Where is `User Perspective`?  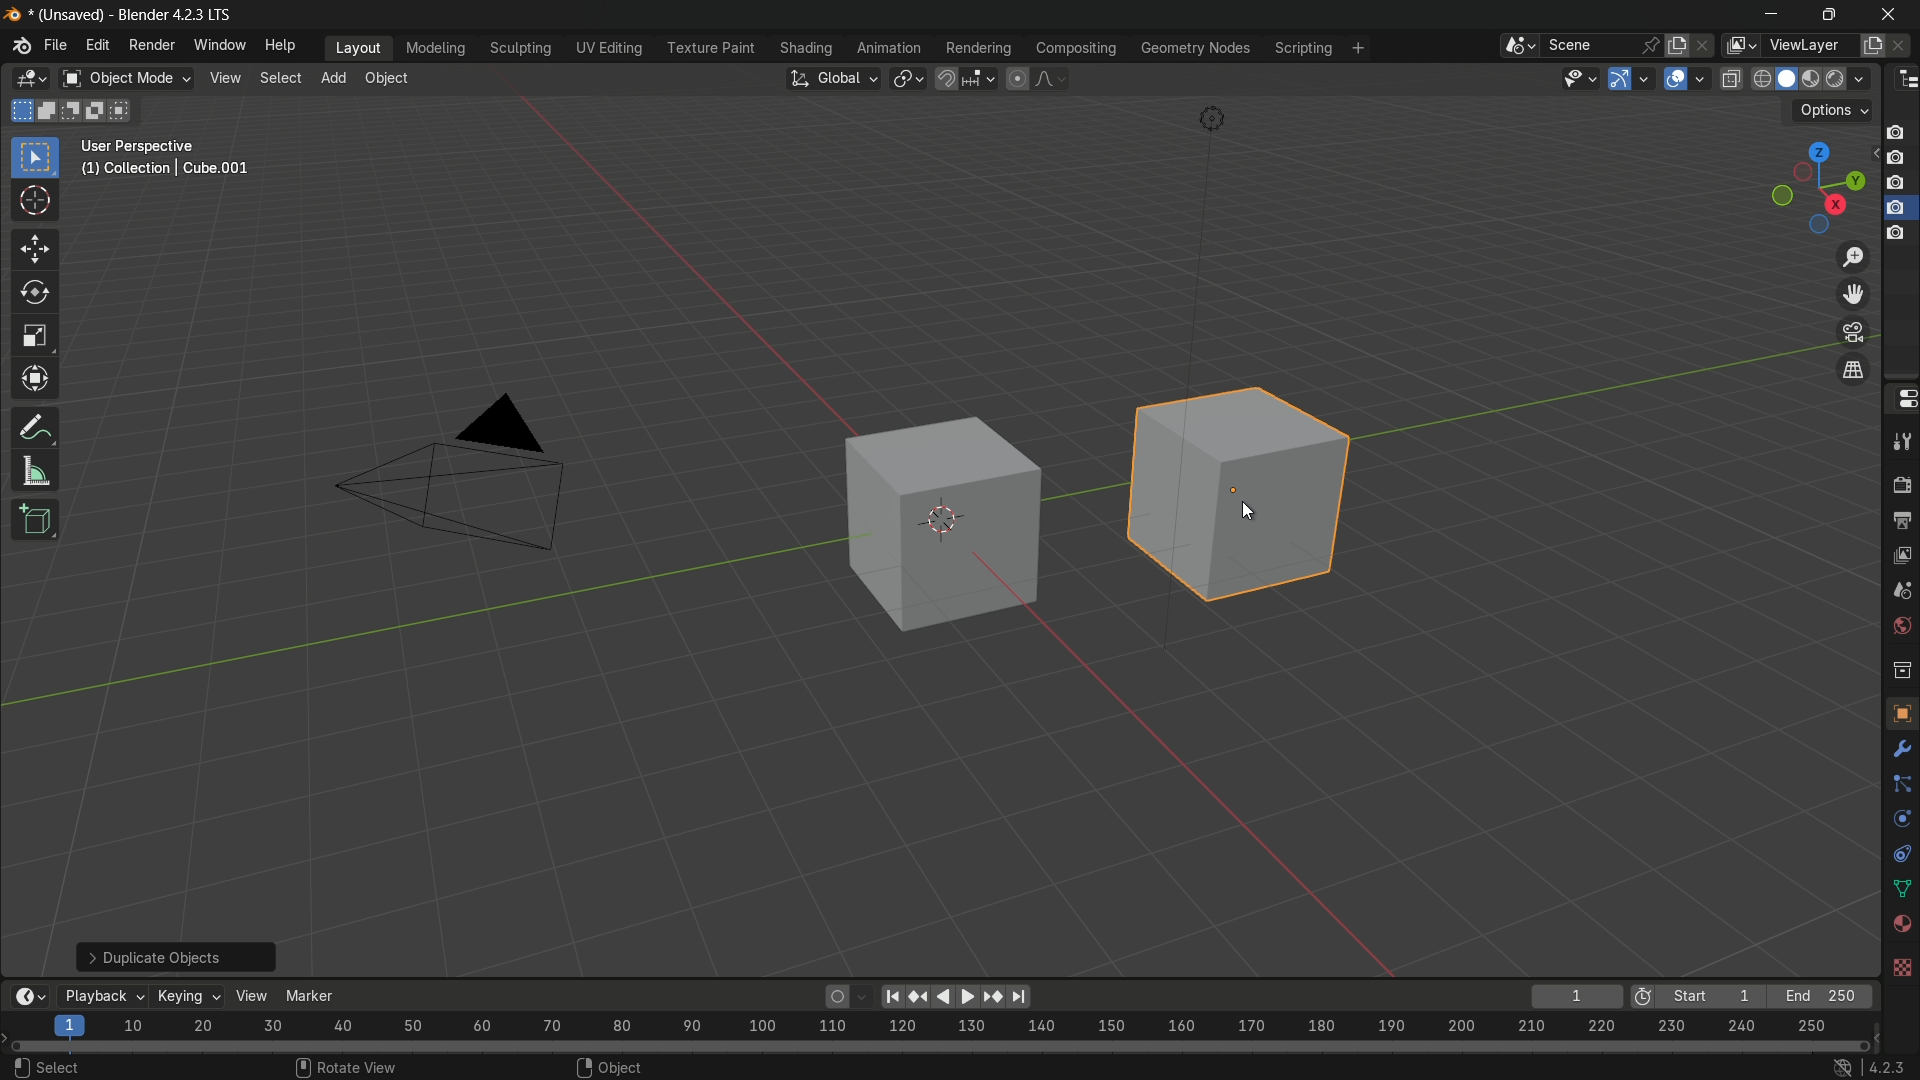
User Perspective is located at coordinates (172, 160).